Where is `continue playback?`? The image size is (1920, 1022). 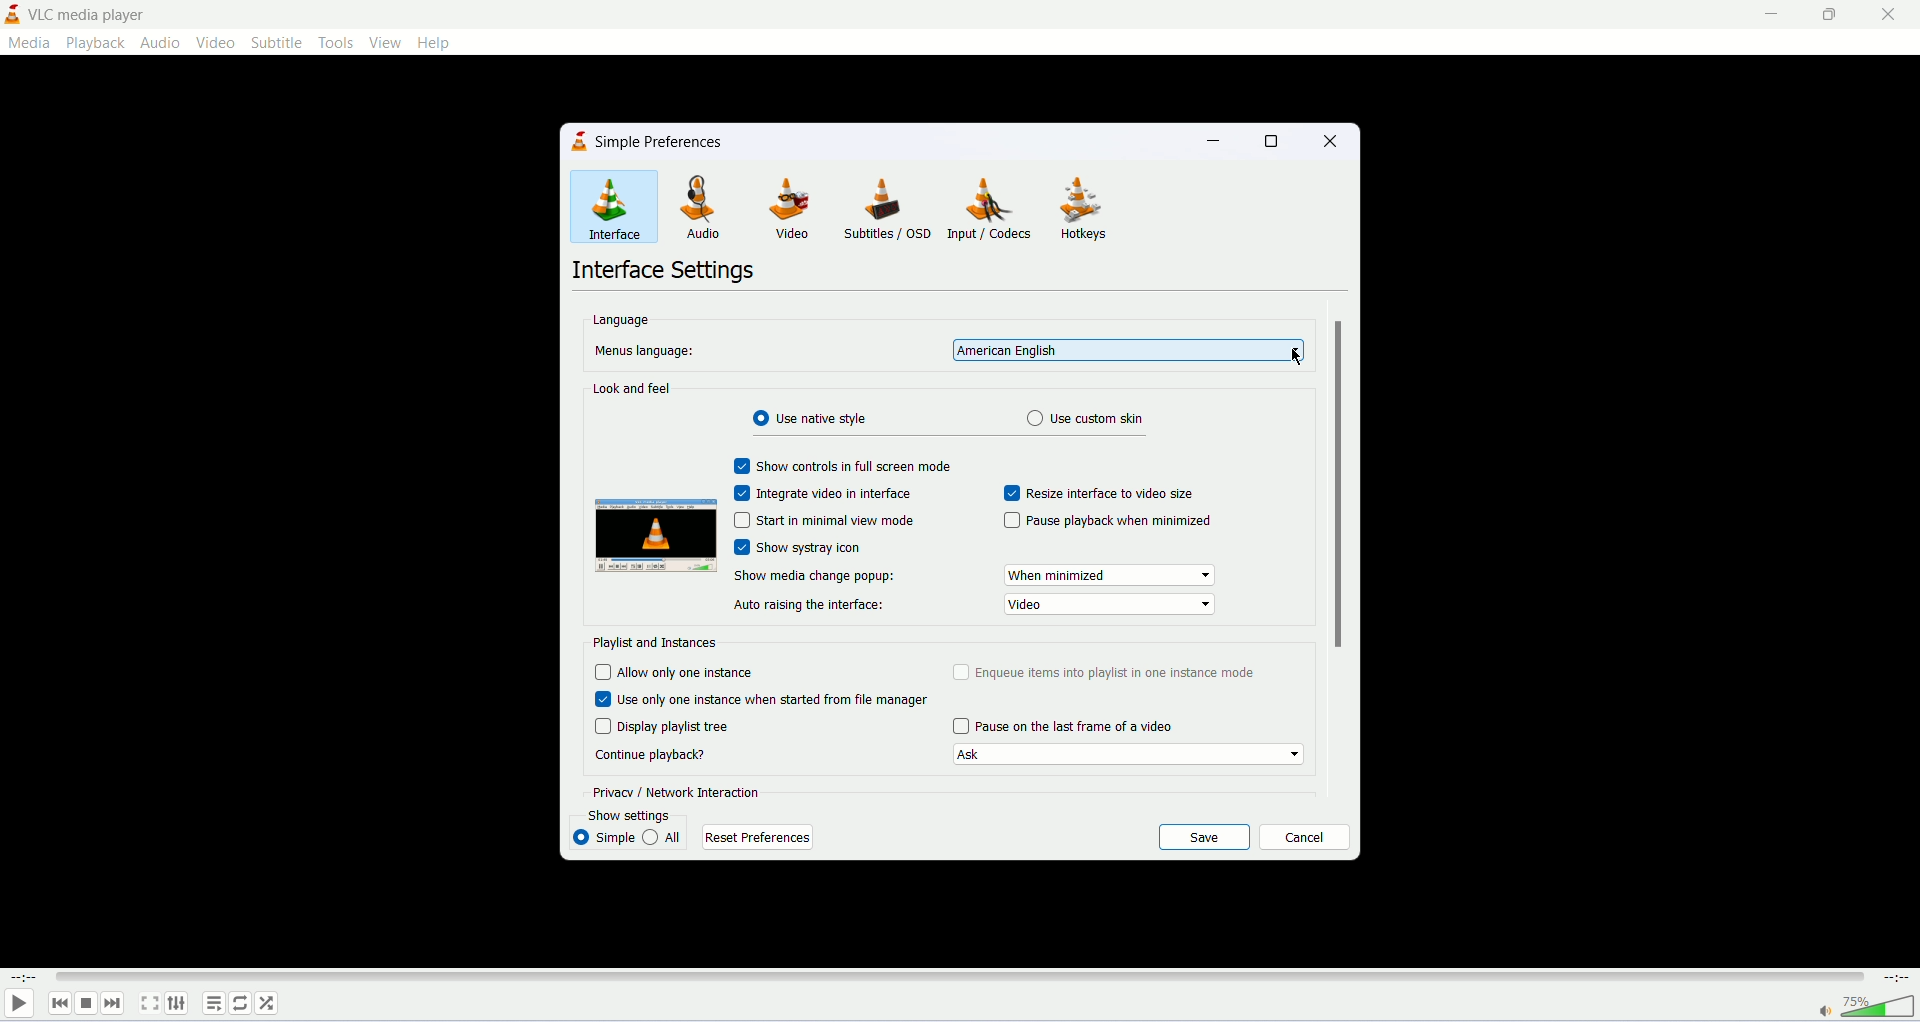
continue playback? is located at coordinates (650, 754).